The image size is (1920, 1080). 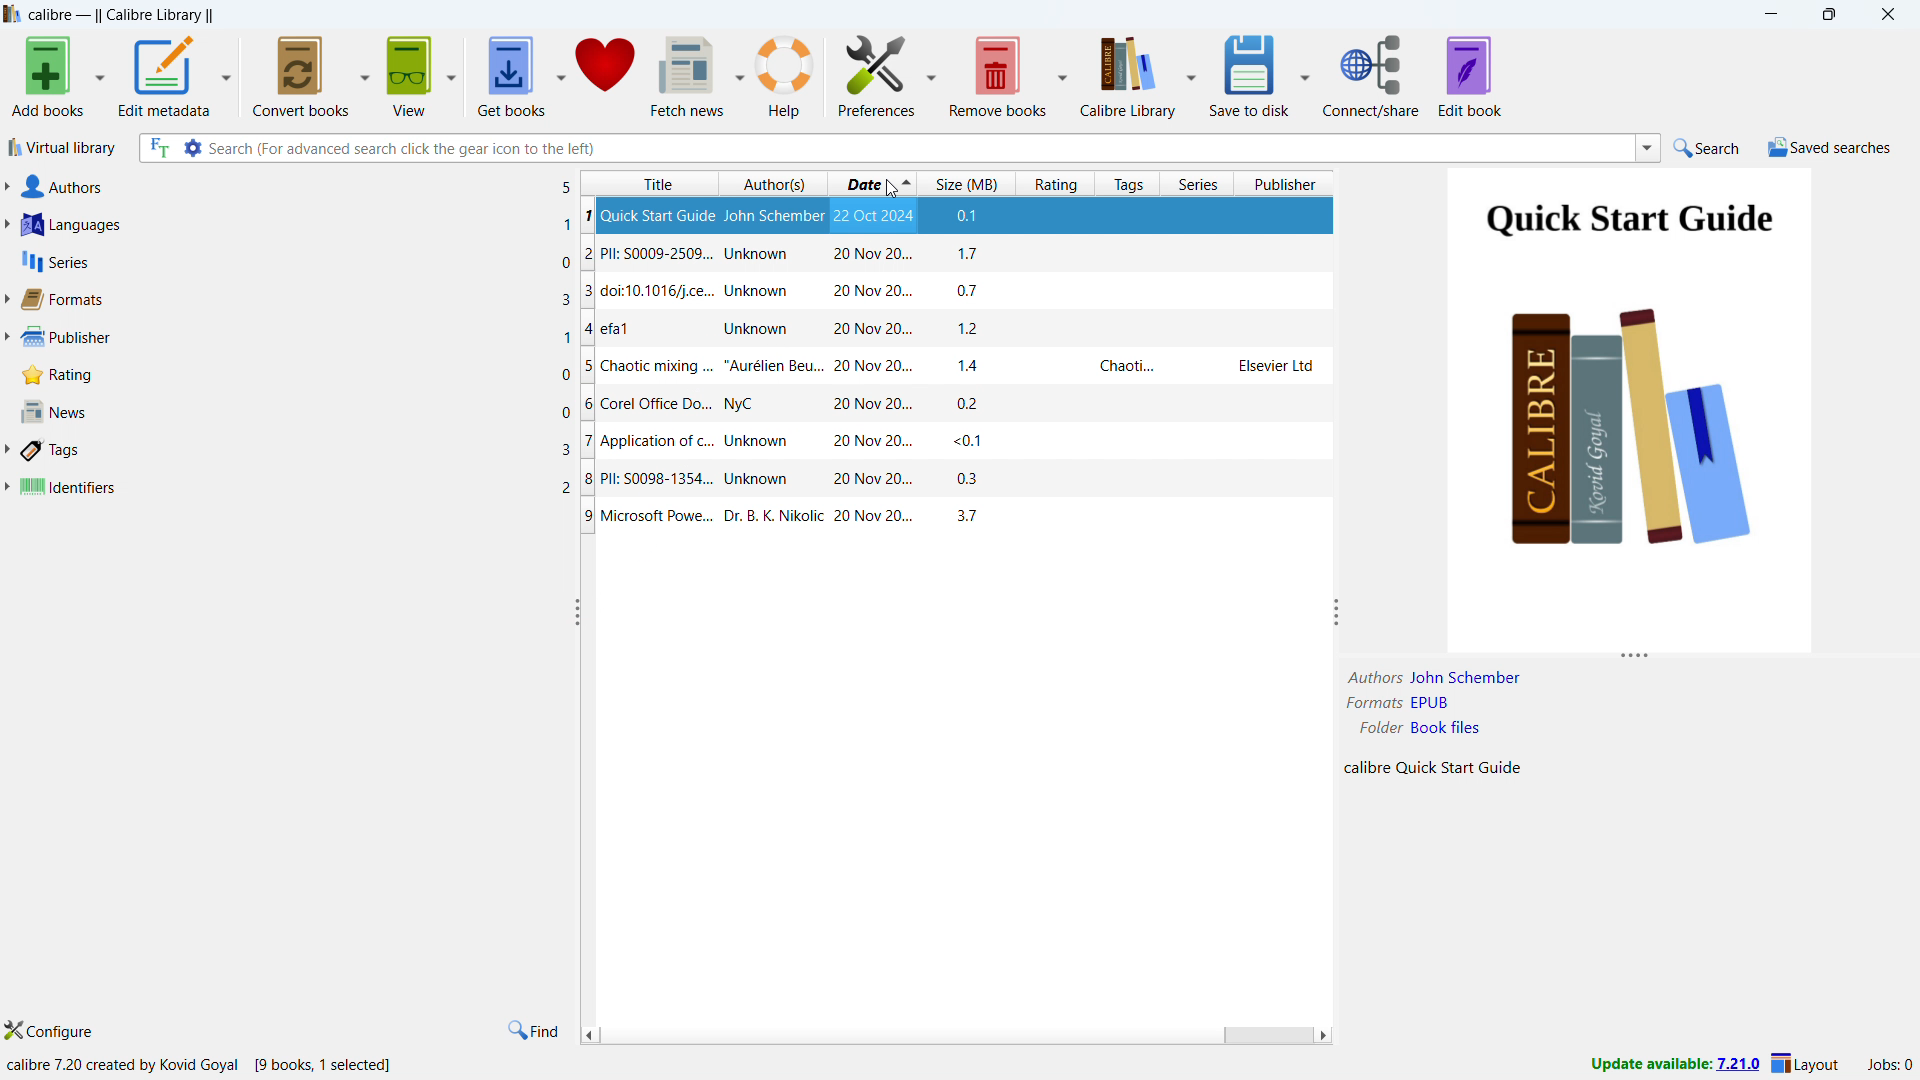 I want to click on tags, so click(x=298, y=451).